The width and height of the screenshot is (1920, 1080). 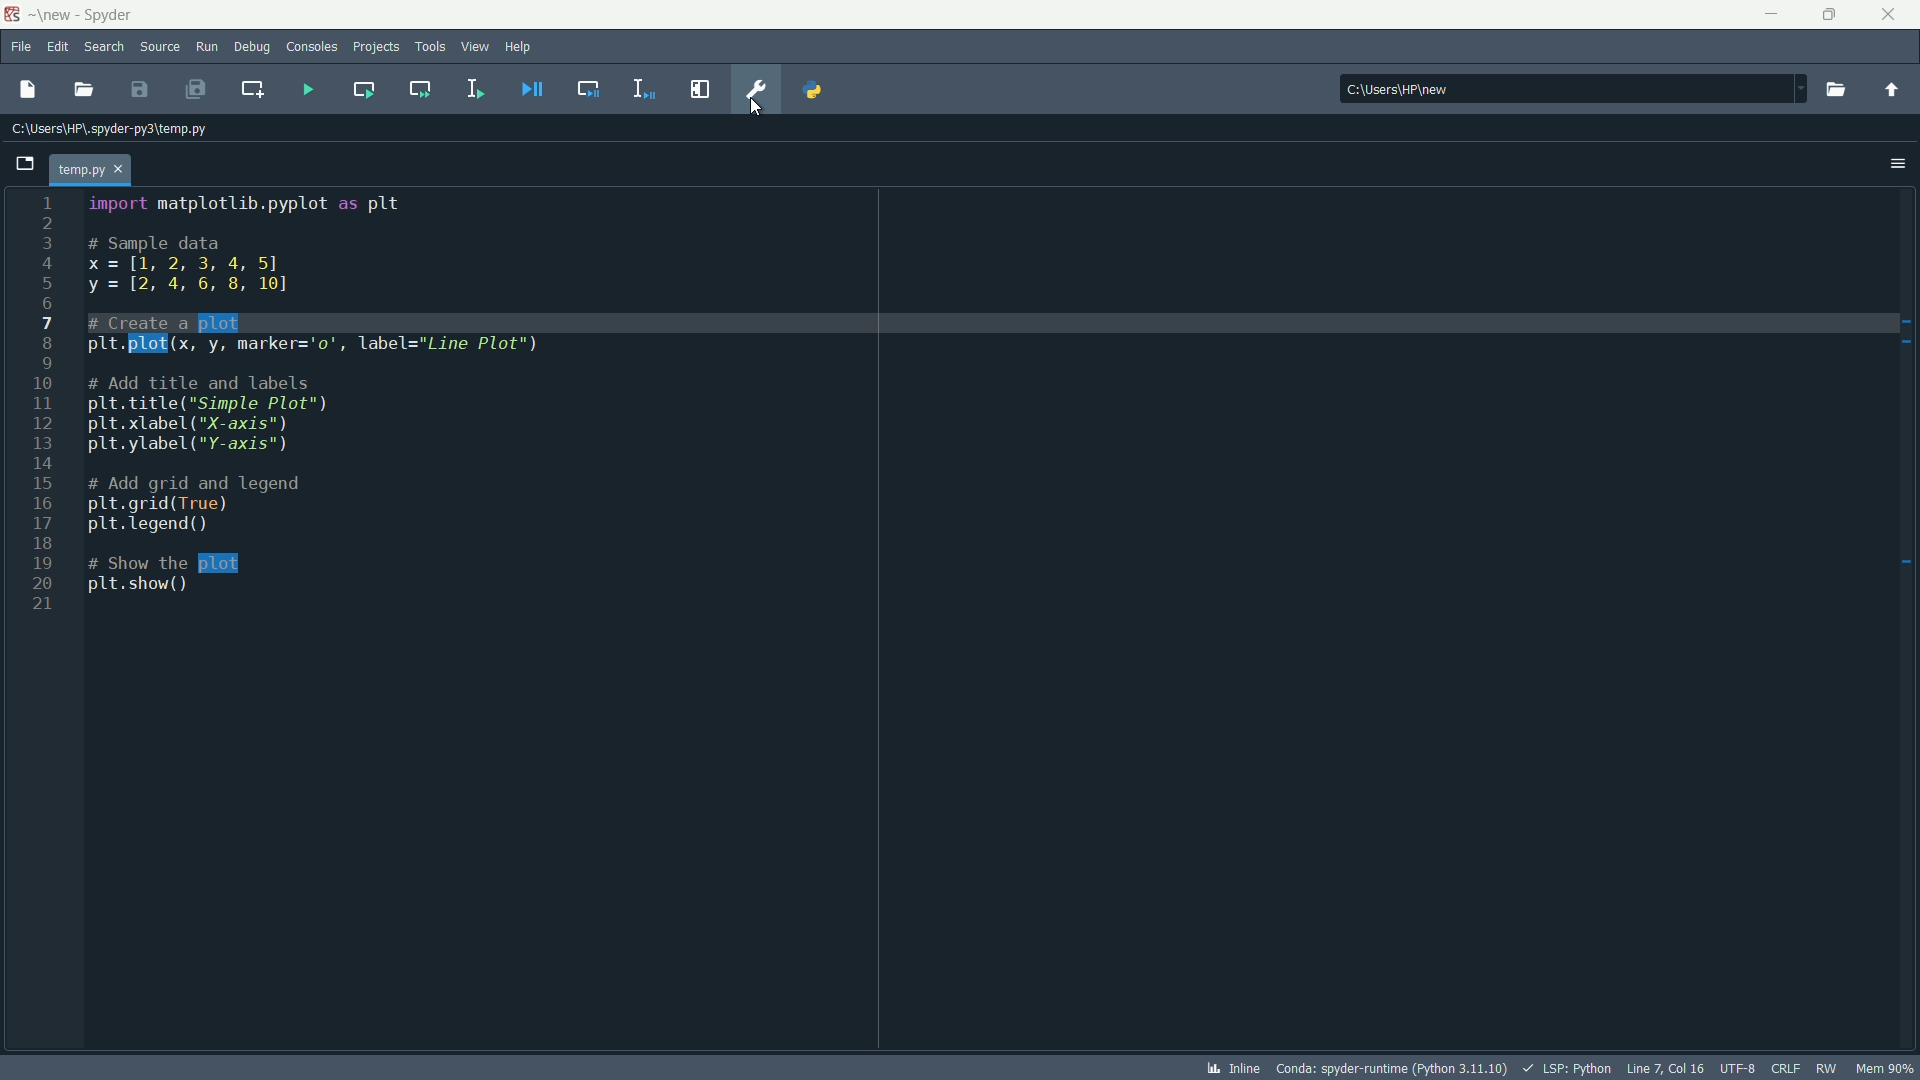 What do you see at coordinates (22, 48) in the screenshot?
I see `file` at bounding box center [22, 48].